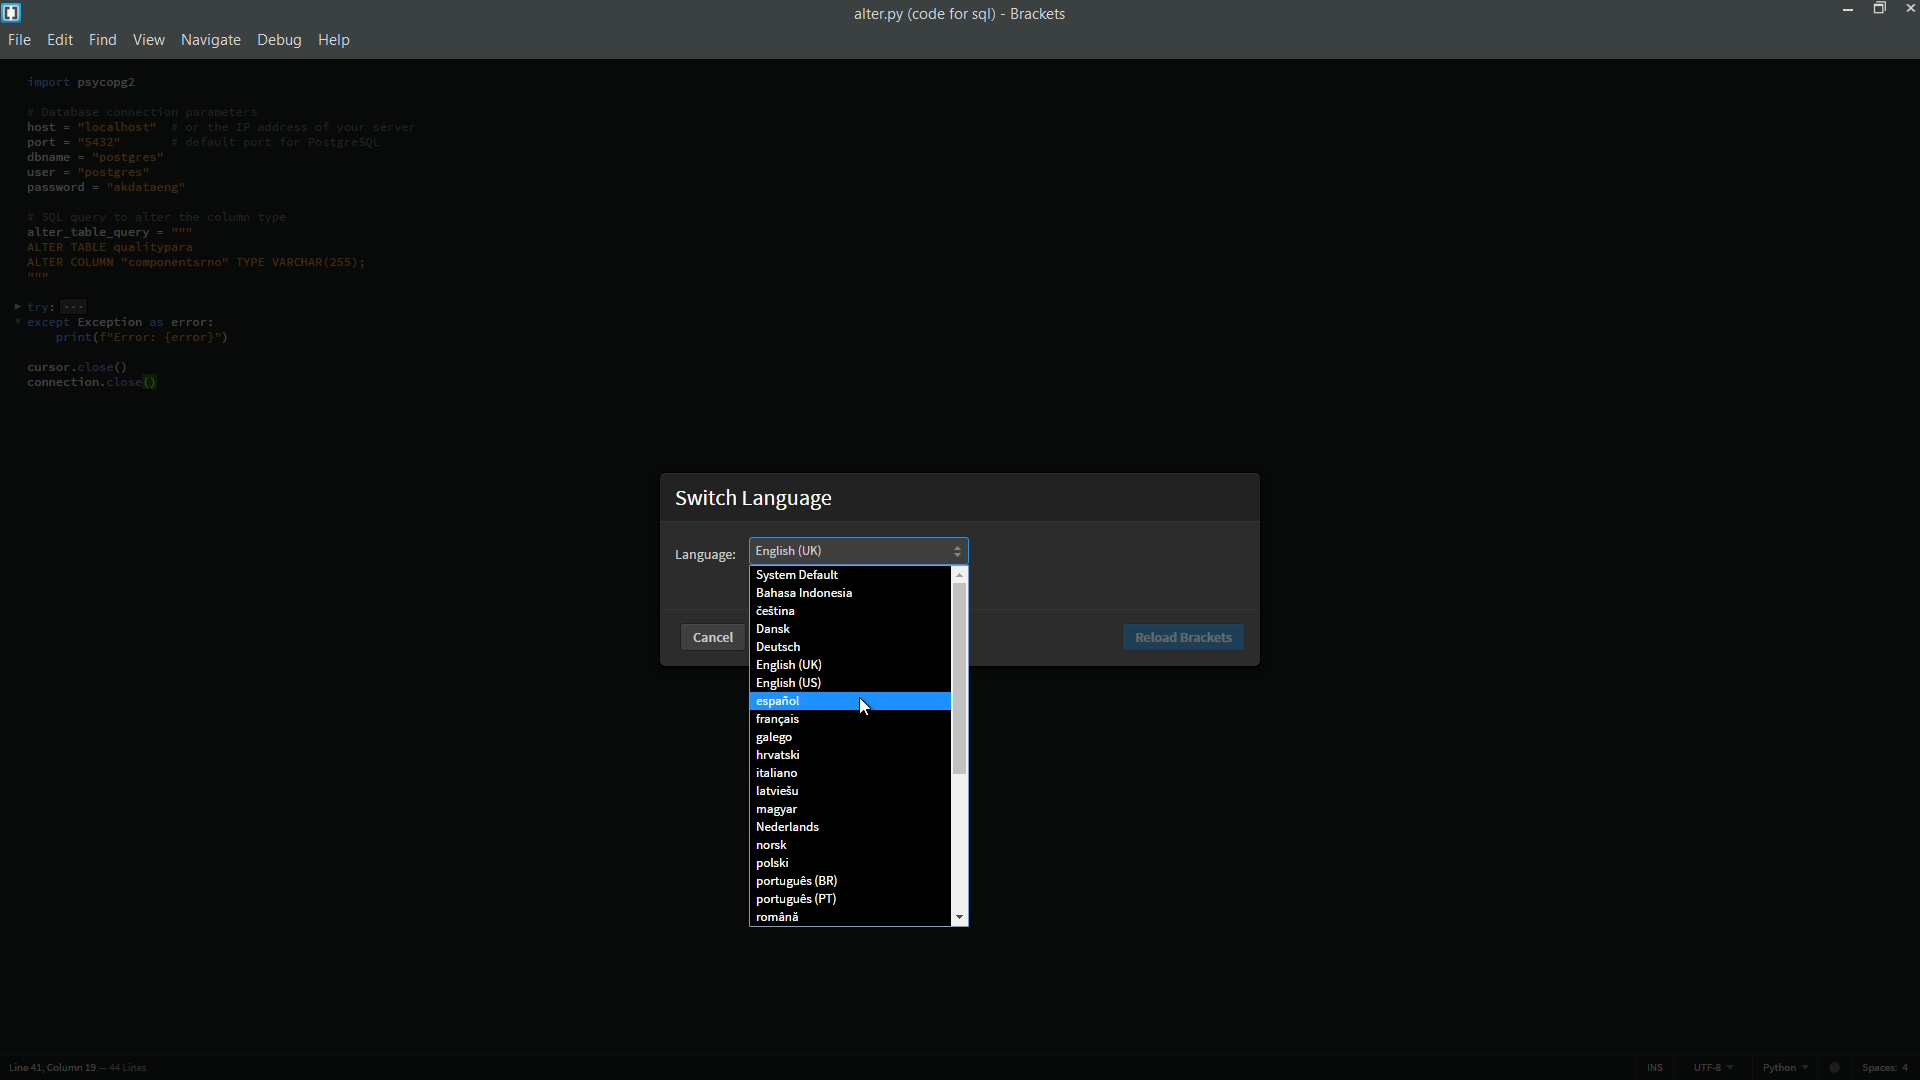  What do you see at coordinates (128, 1067) in the screenshot?
I see `number of lines` at bounding box center [128, 1067].